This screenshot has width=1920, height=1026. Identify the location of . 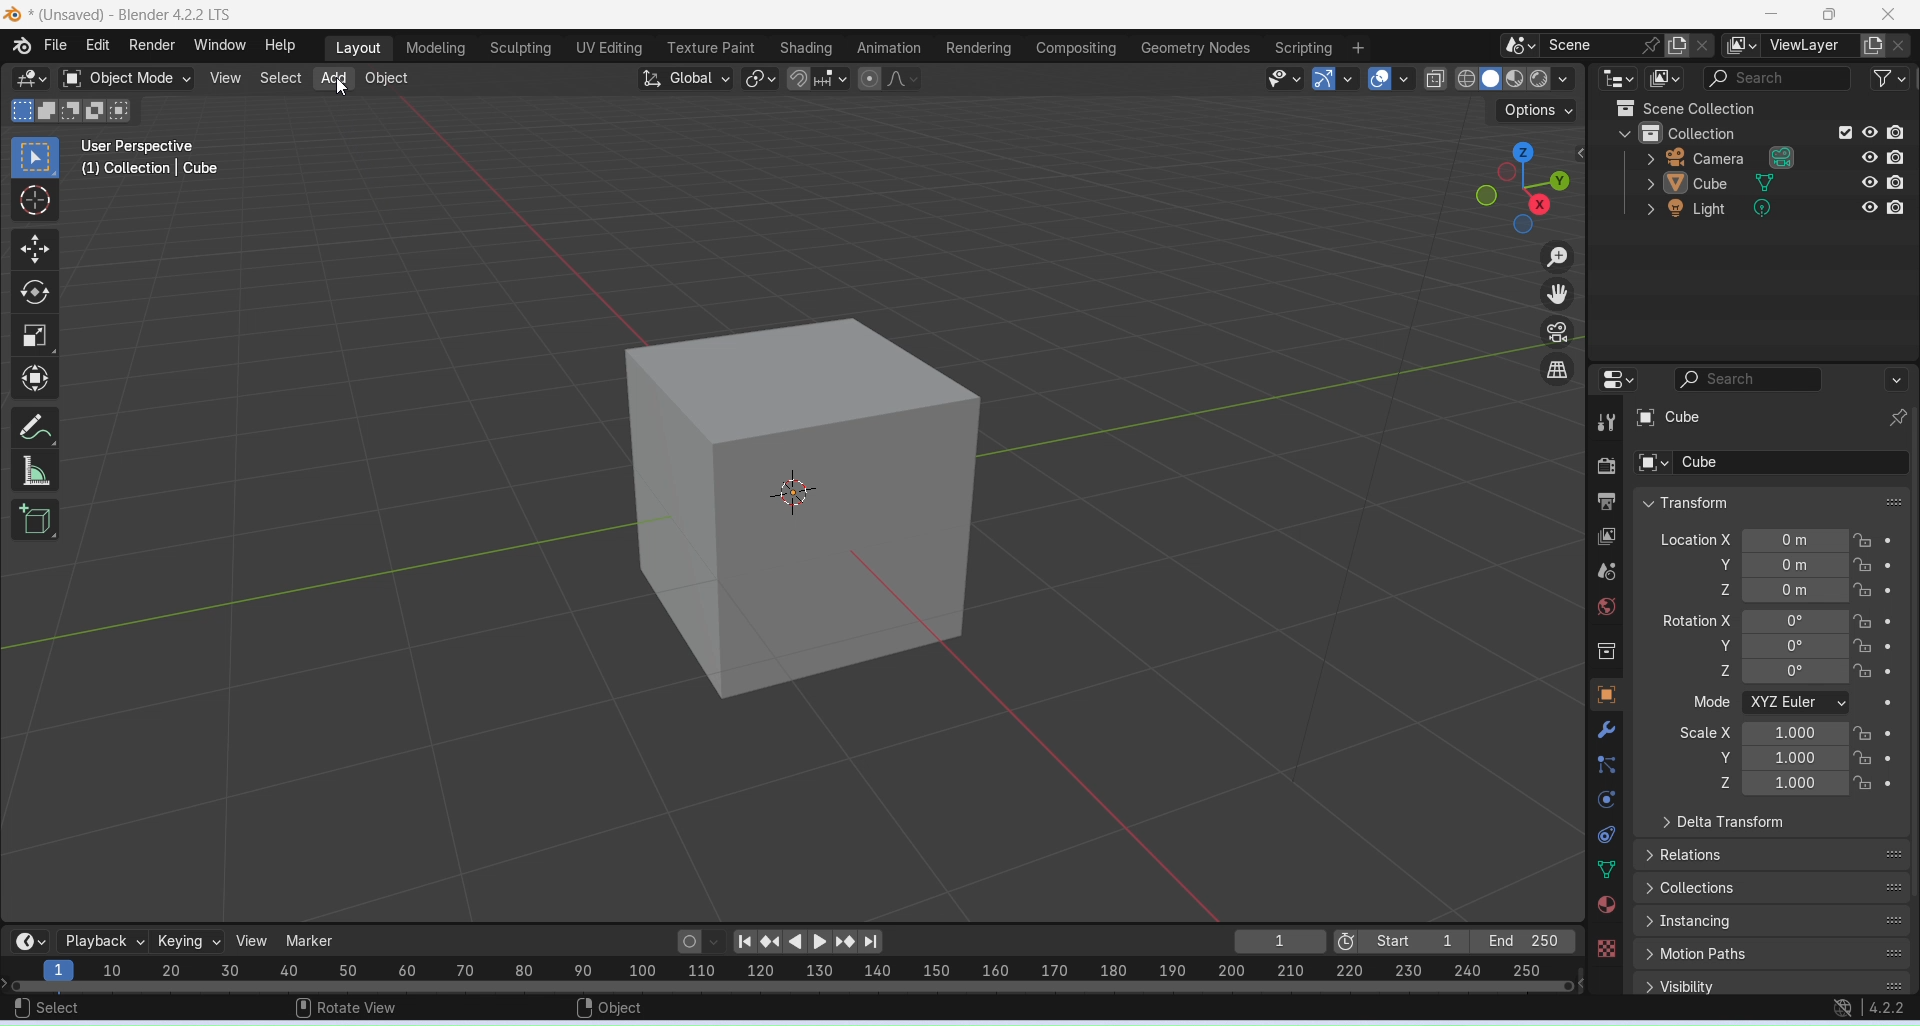
(1608, 653).